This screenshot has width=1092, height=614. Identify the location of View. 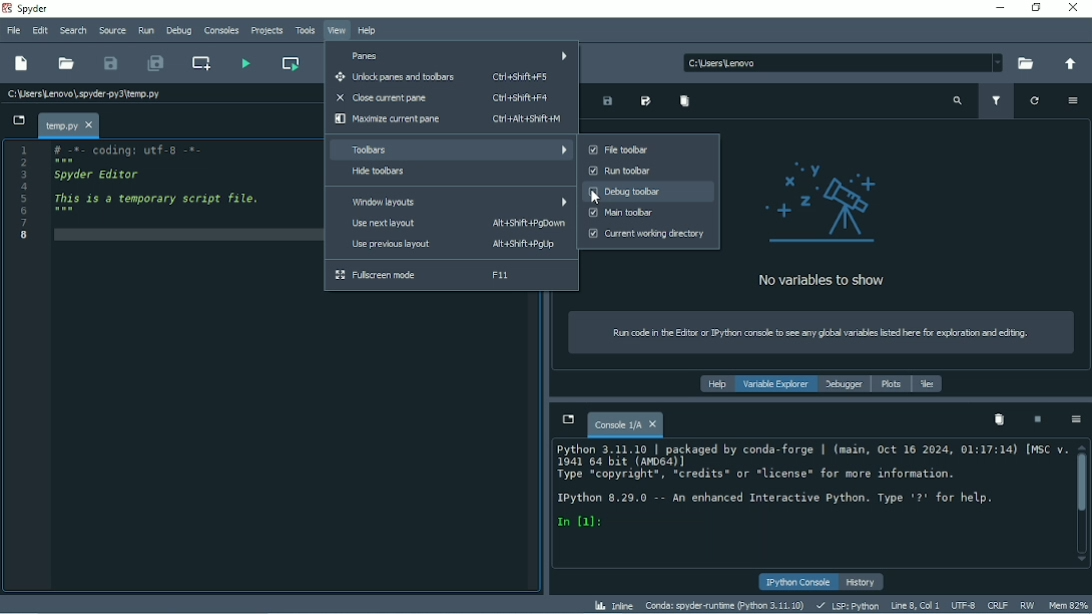
(337, 31).